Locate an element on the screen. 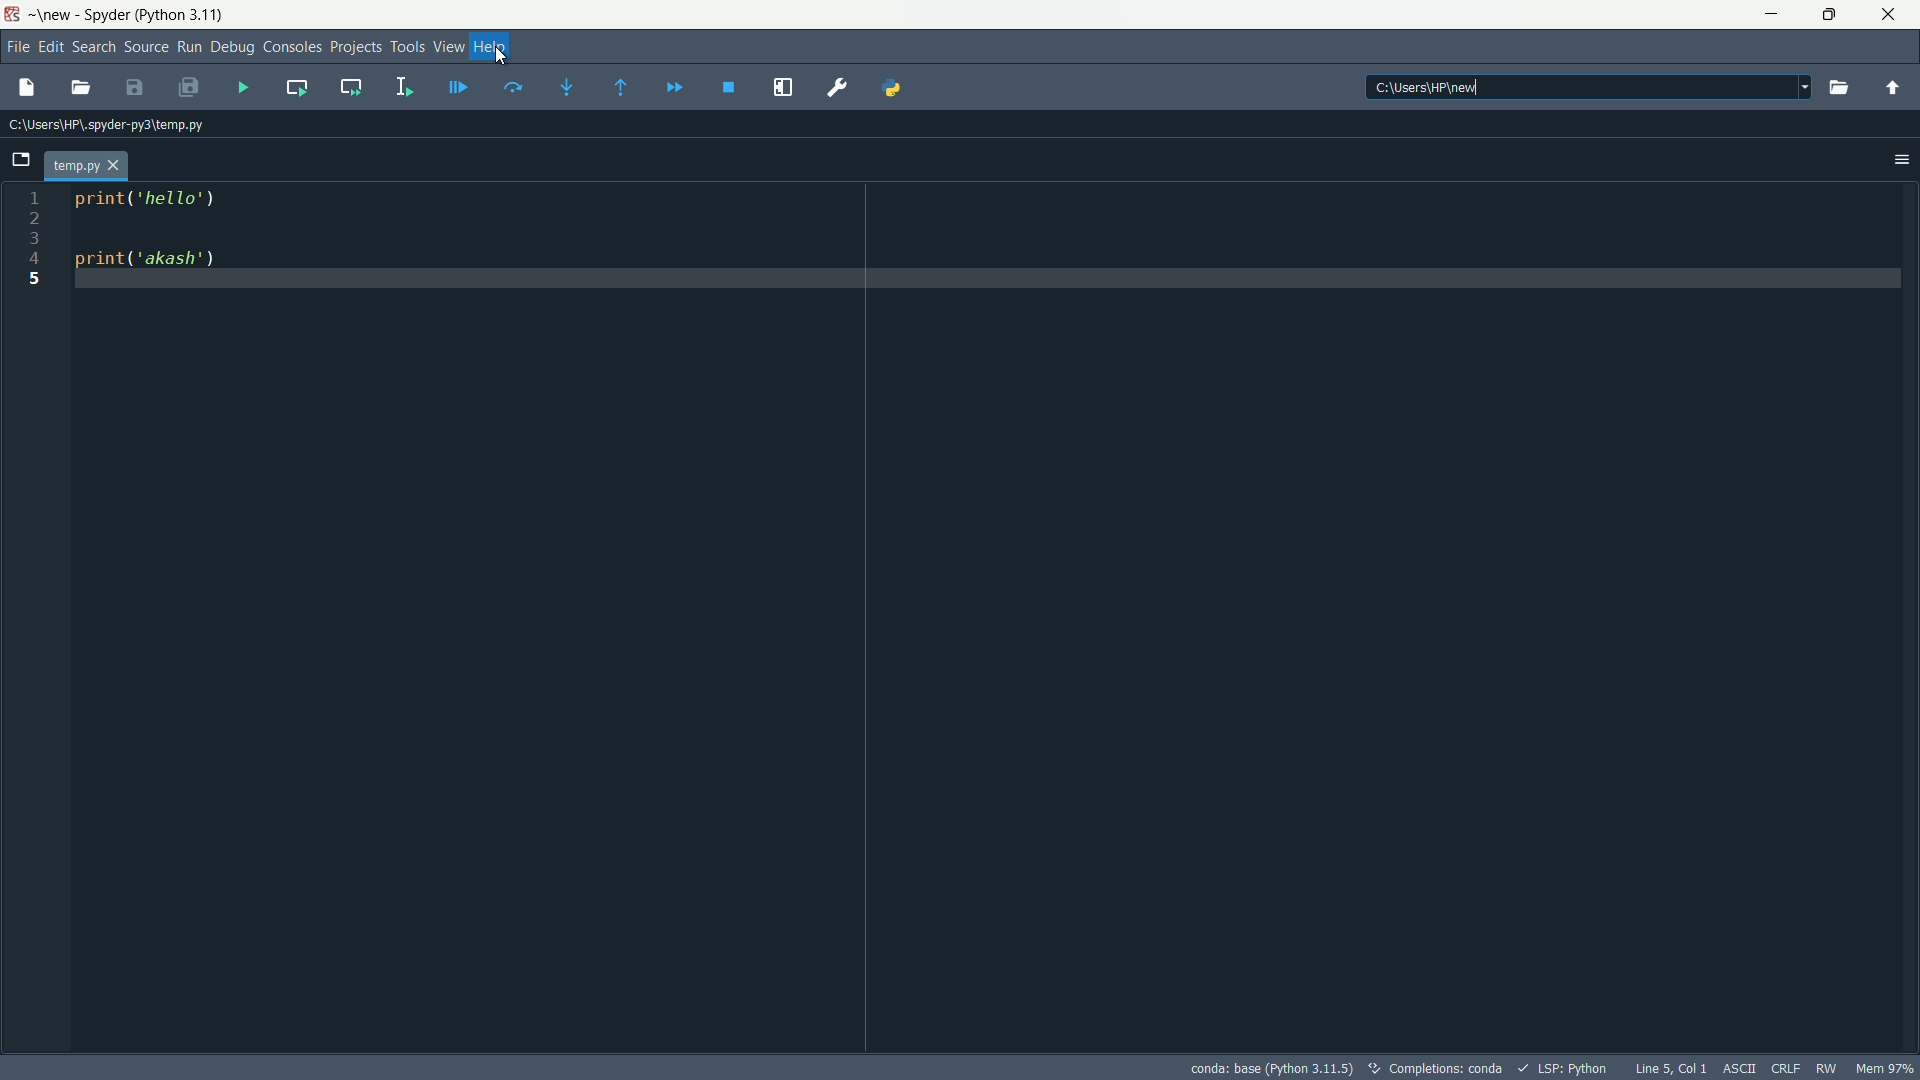  run current cell is located at coordinates (296, 86).